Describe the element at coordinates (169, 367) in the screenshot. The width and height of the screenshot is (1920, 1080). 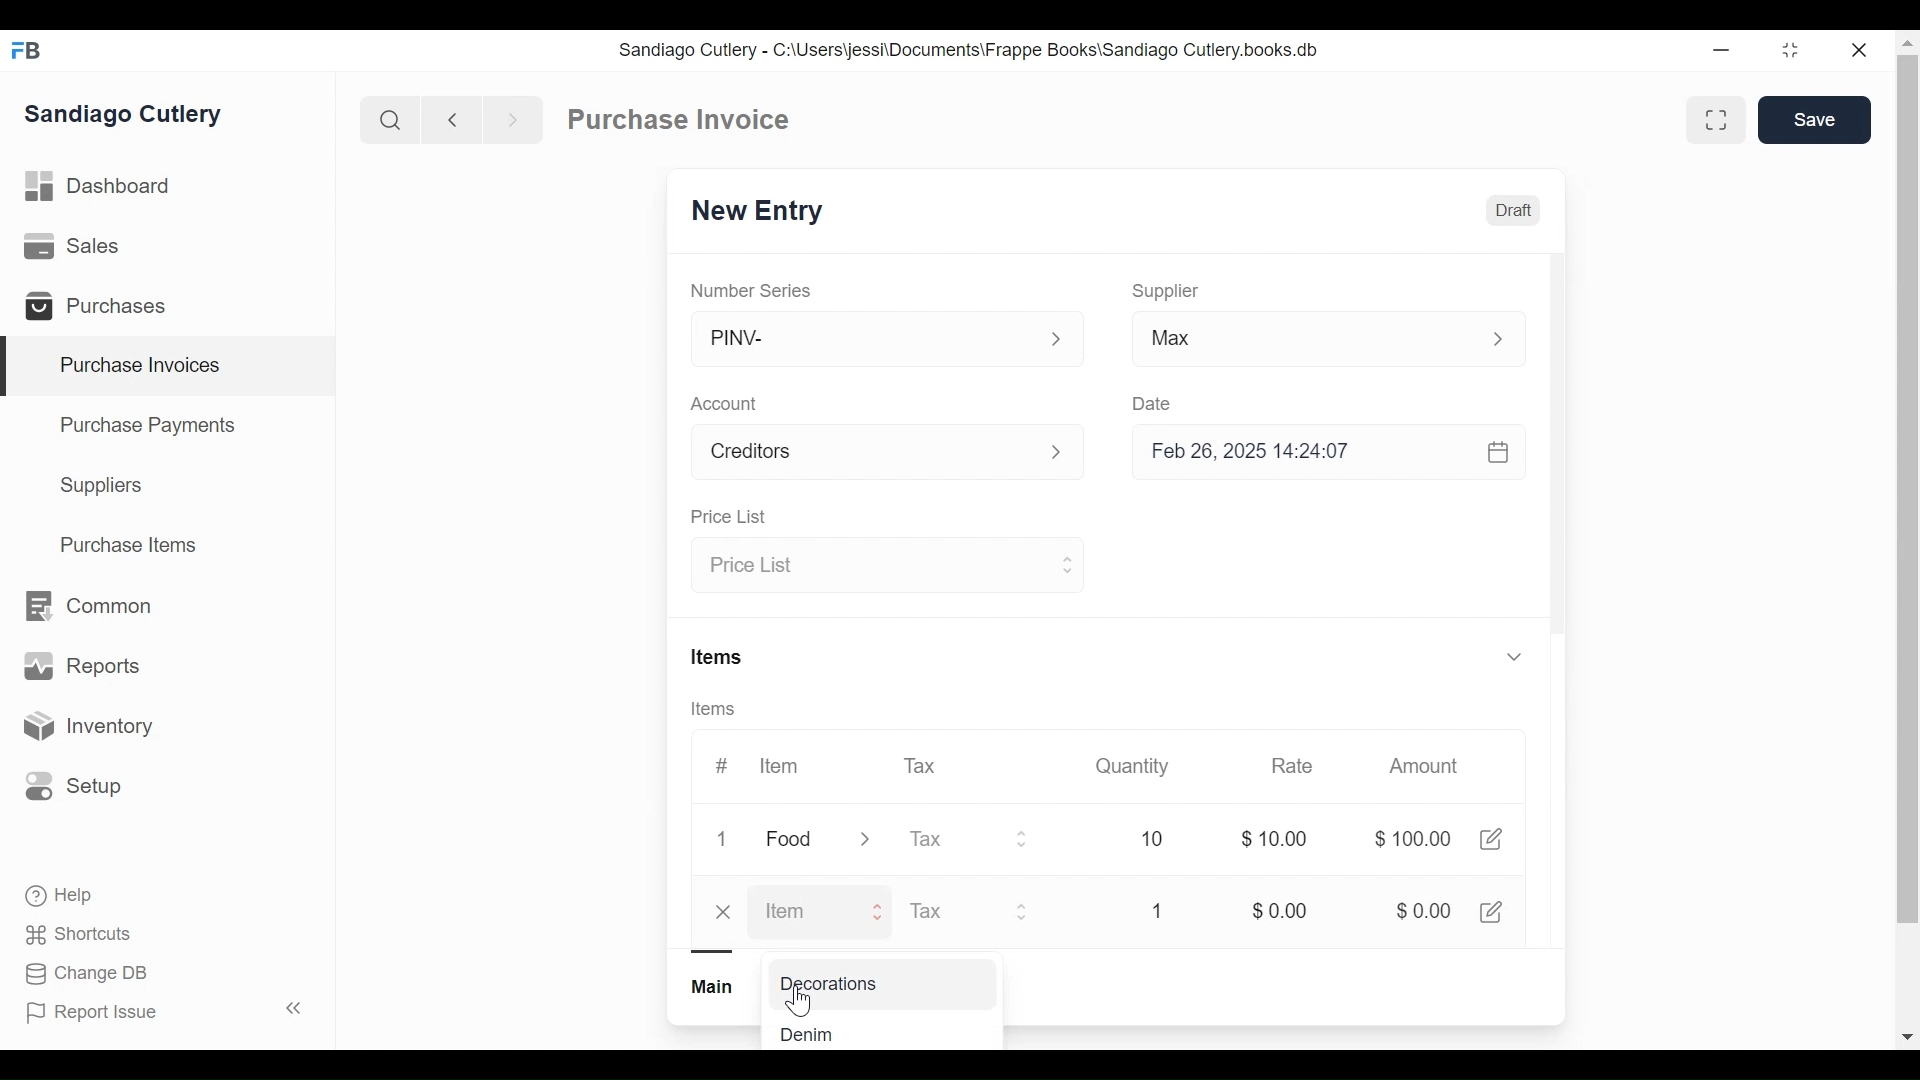
I see `Purchase Invoices` at that location.